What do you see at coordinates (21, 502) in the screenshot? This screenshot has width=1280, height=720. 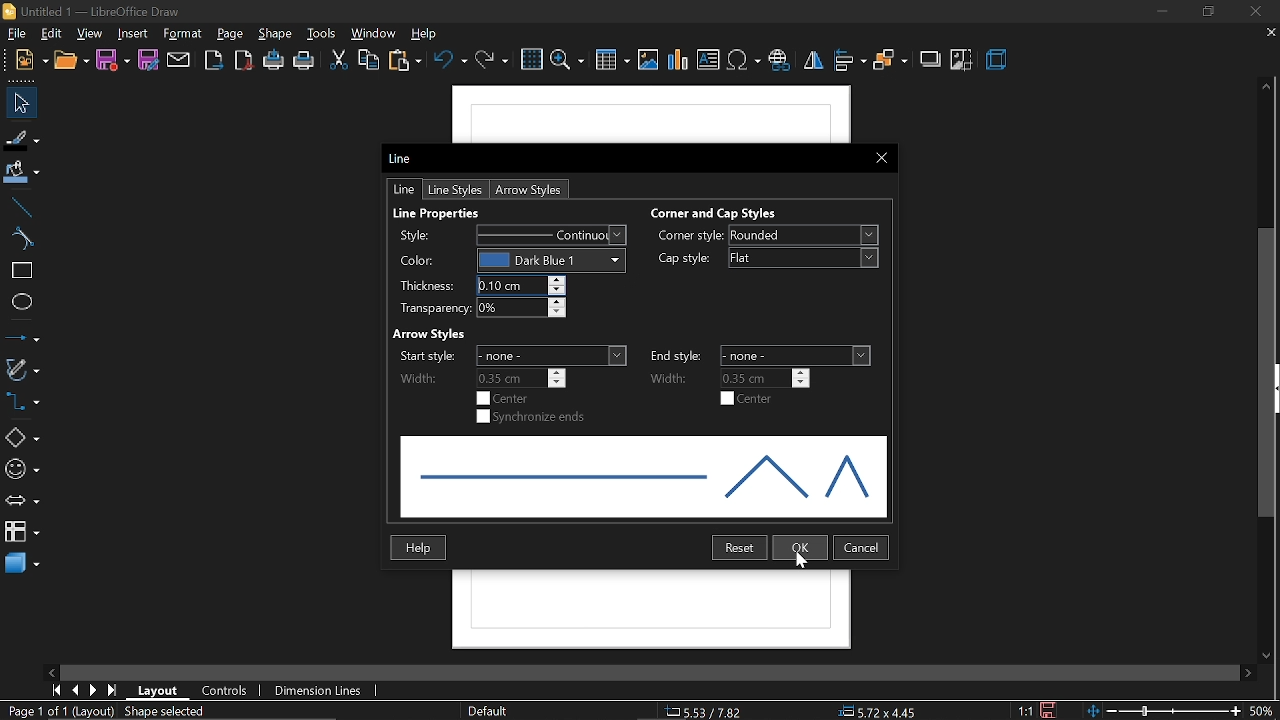 I see `arrows` at bounding box center [21, 502].